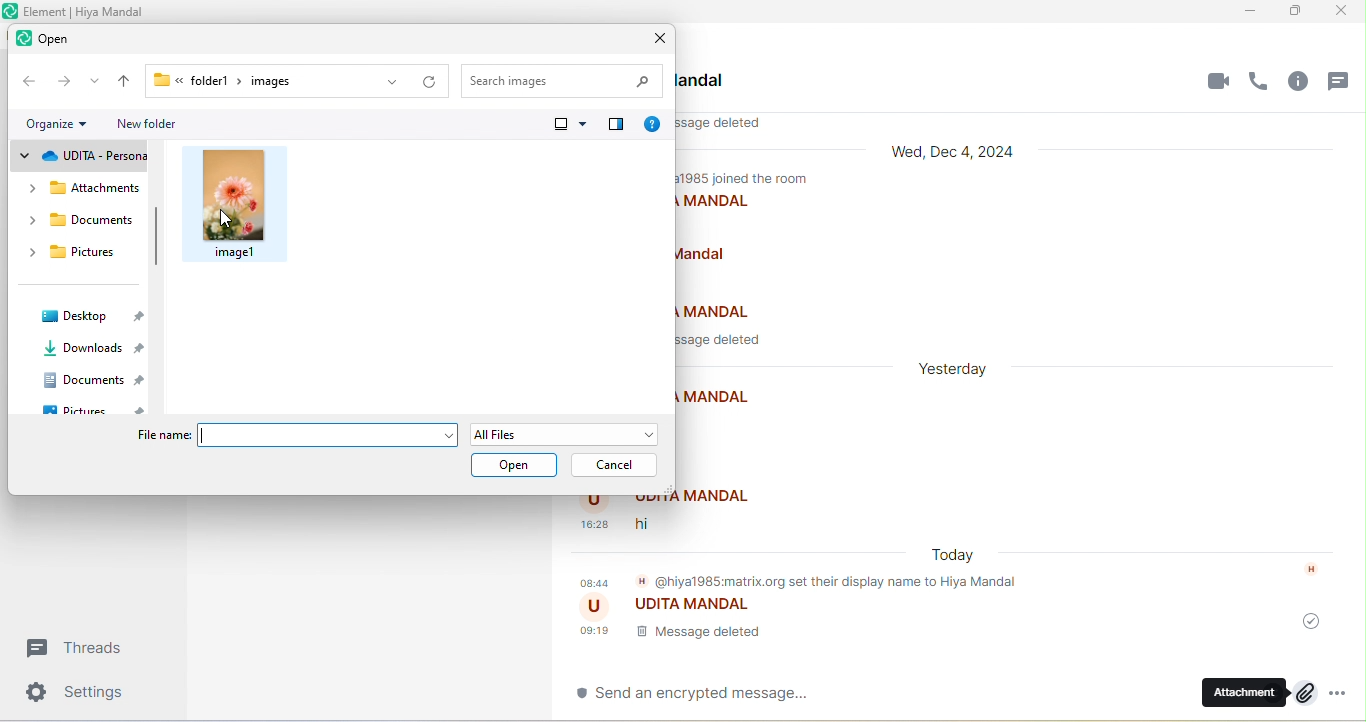 This screenshot has height=722, width=1366. Describe the element at coordinates (28, 80) in the screenshot. I see `back` at that location.